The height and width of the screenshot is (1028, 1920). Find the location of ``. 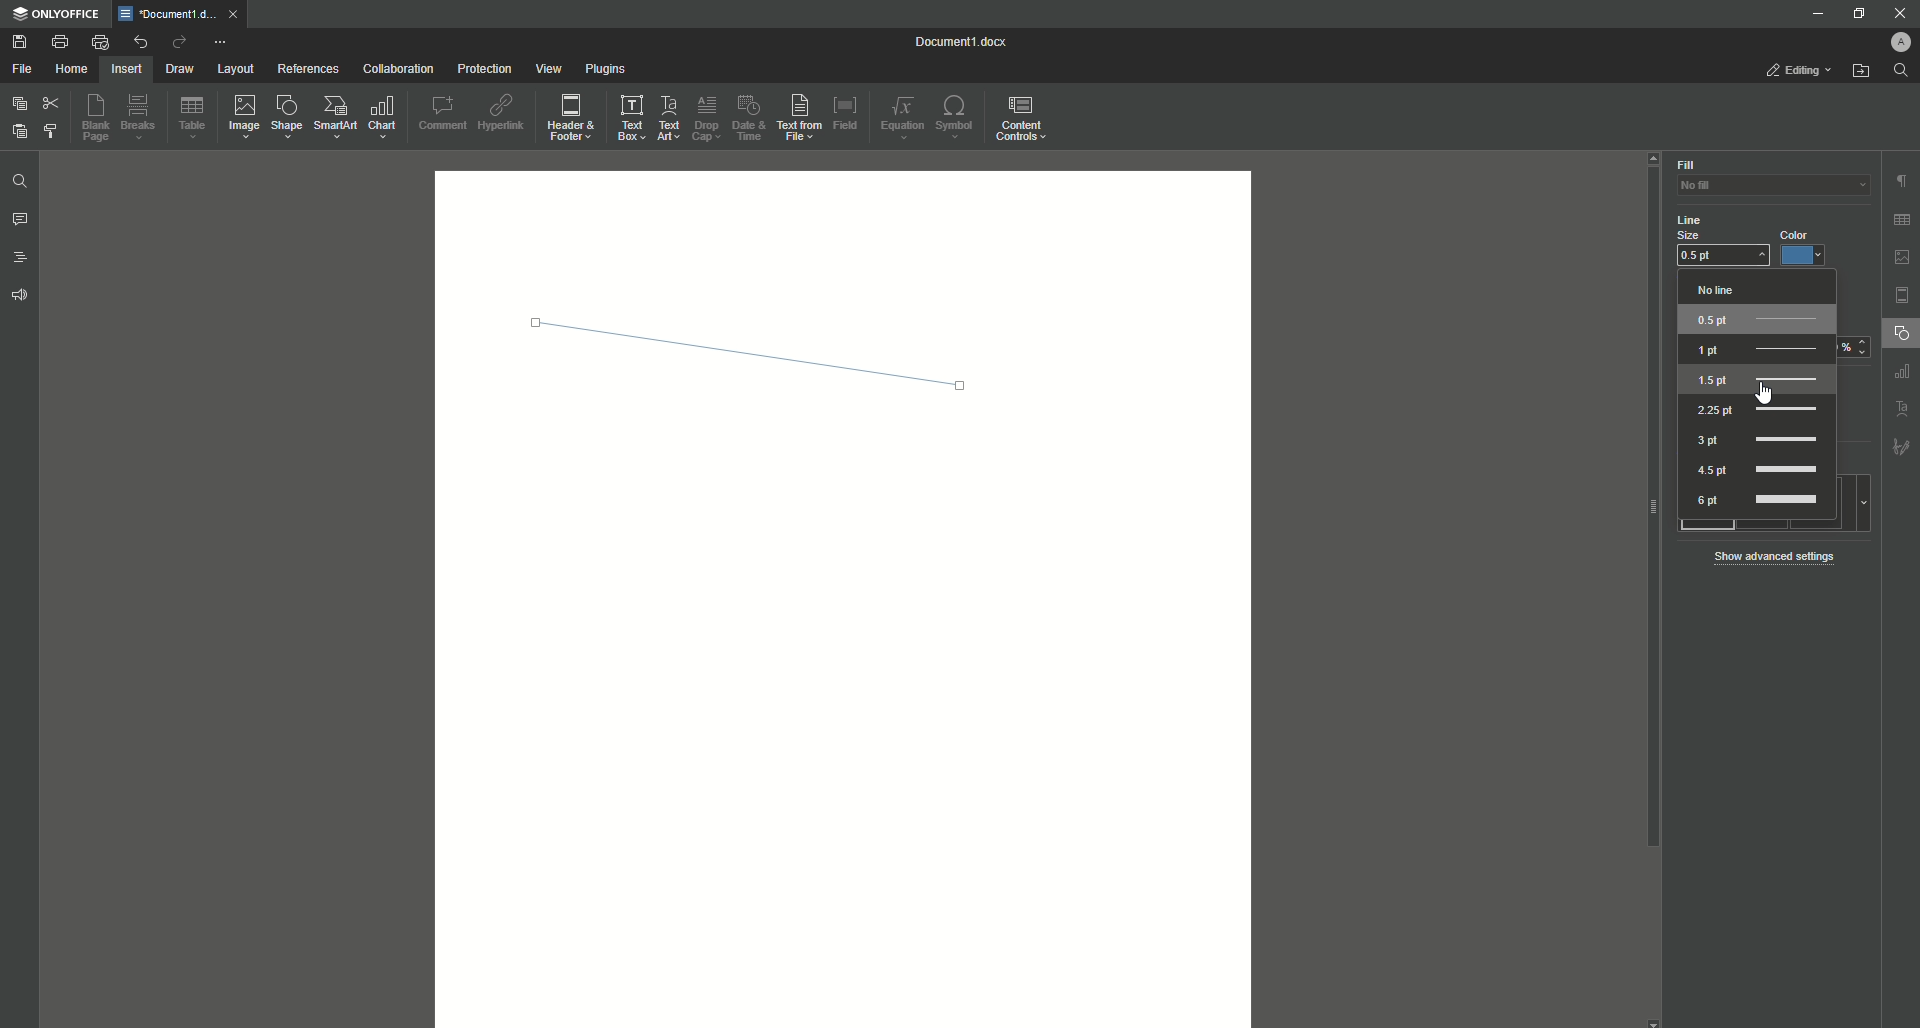

 is located at coordinates (61, 39).